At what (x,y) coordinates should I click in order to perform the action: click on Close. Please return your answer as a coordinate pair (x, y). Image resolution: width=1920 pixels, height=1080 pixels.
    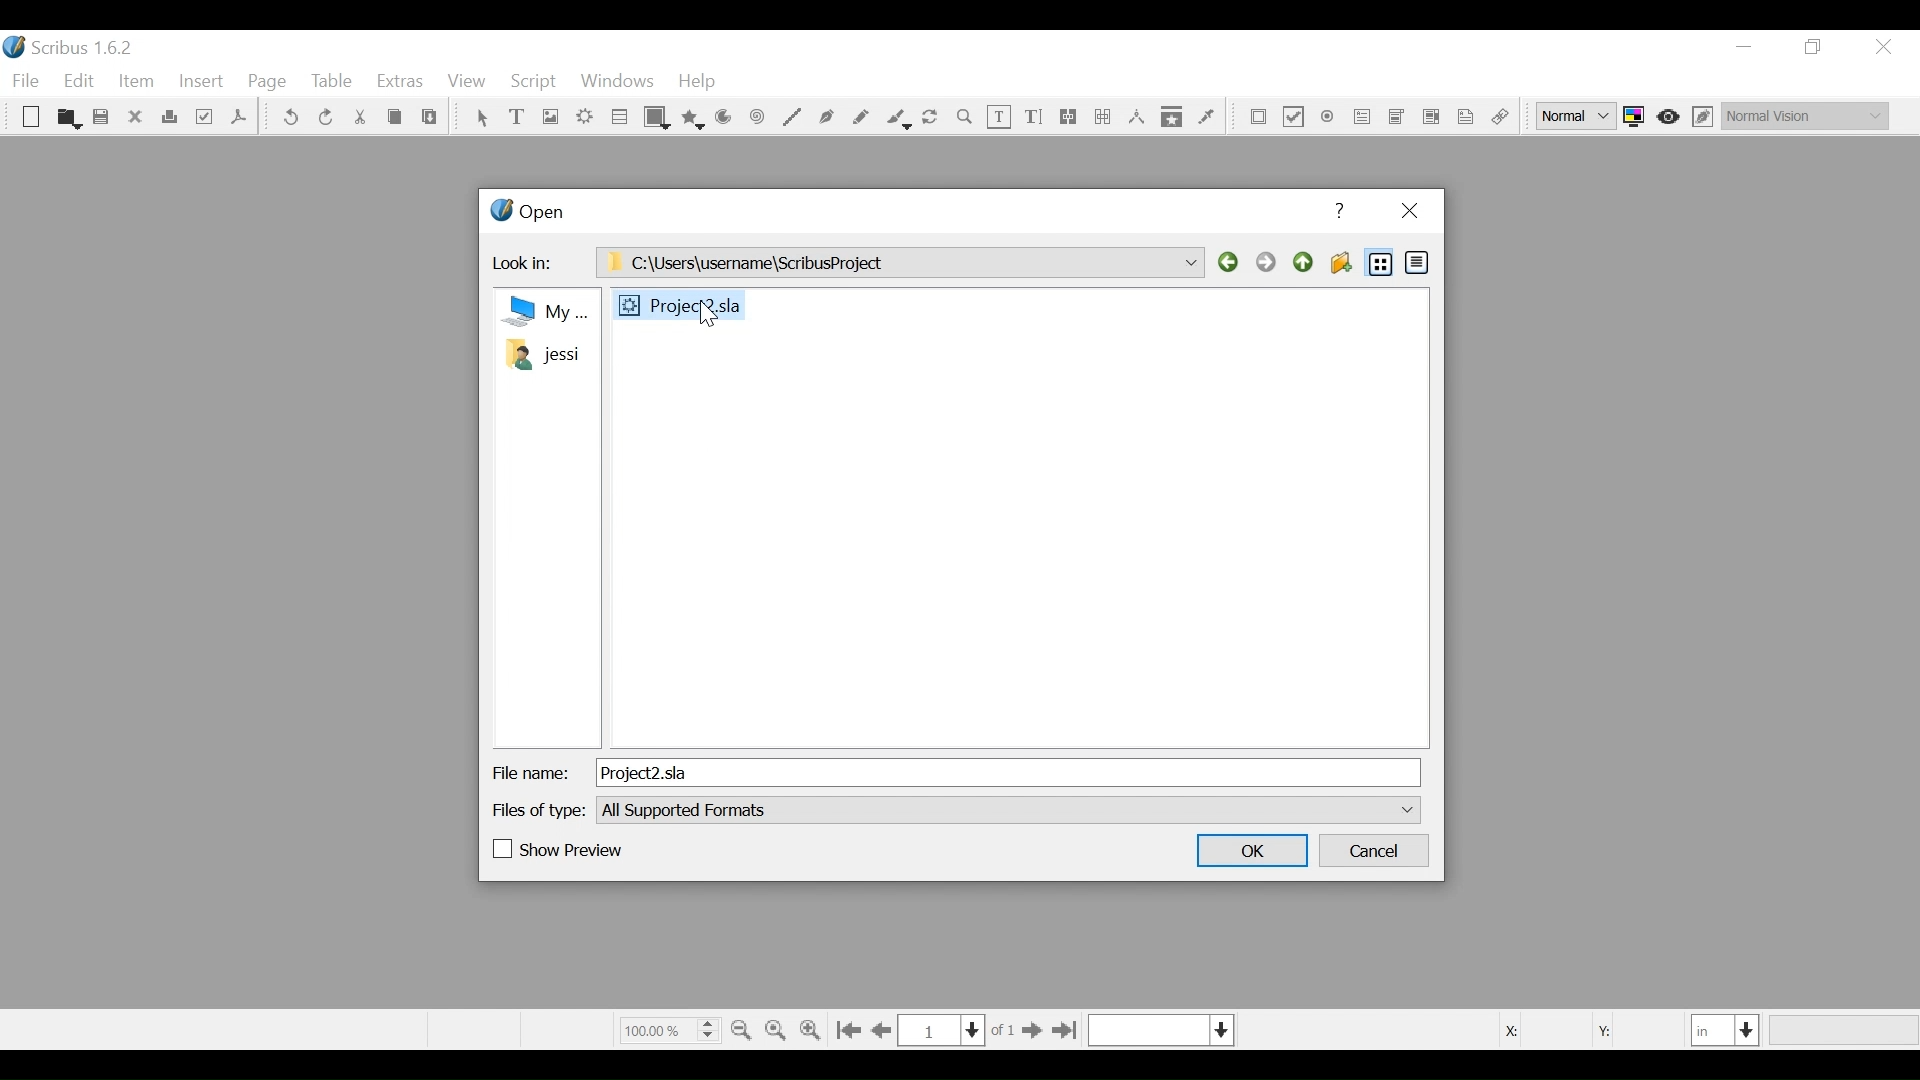
    Looking at the image, I should click on (1408, 212).